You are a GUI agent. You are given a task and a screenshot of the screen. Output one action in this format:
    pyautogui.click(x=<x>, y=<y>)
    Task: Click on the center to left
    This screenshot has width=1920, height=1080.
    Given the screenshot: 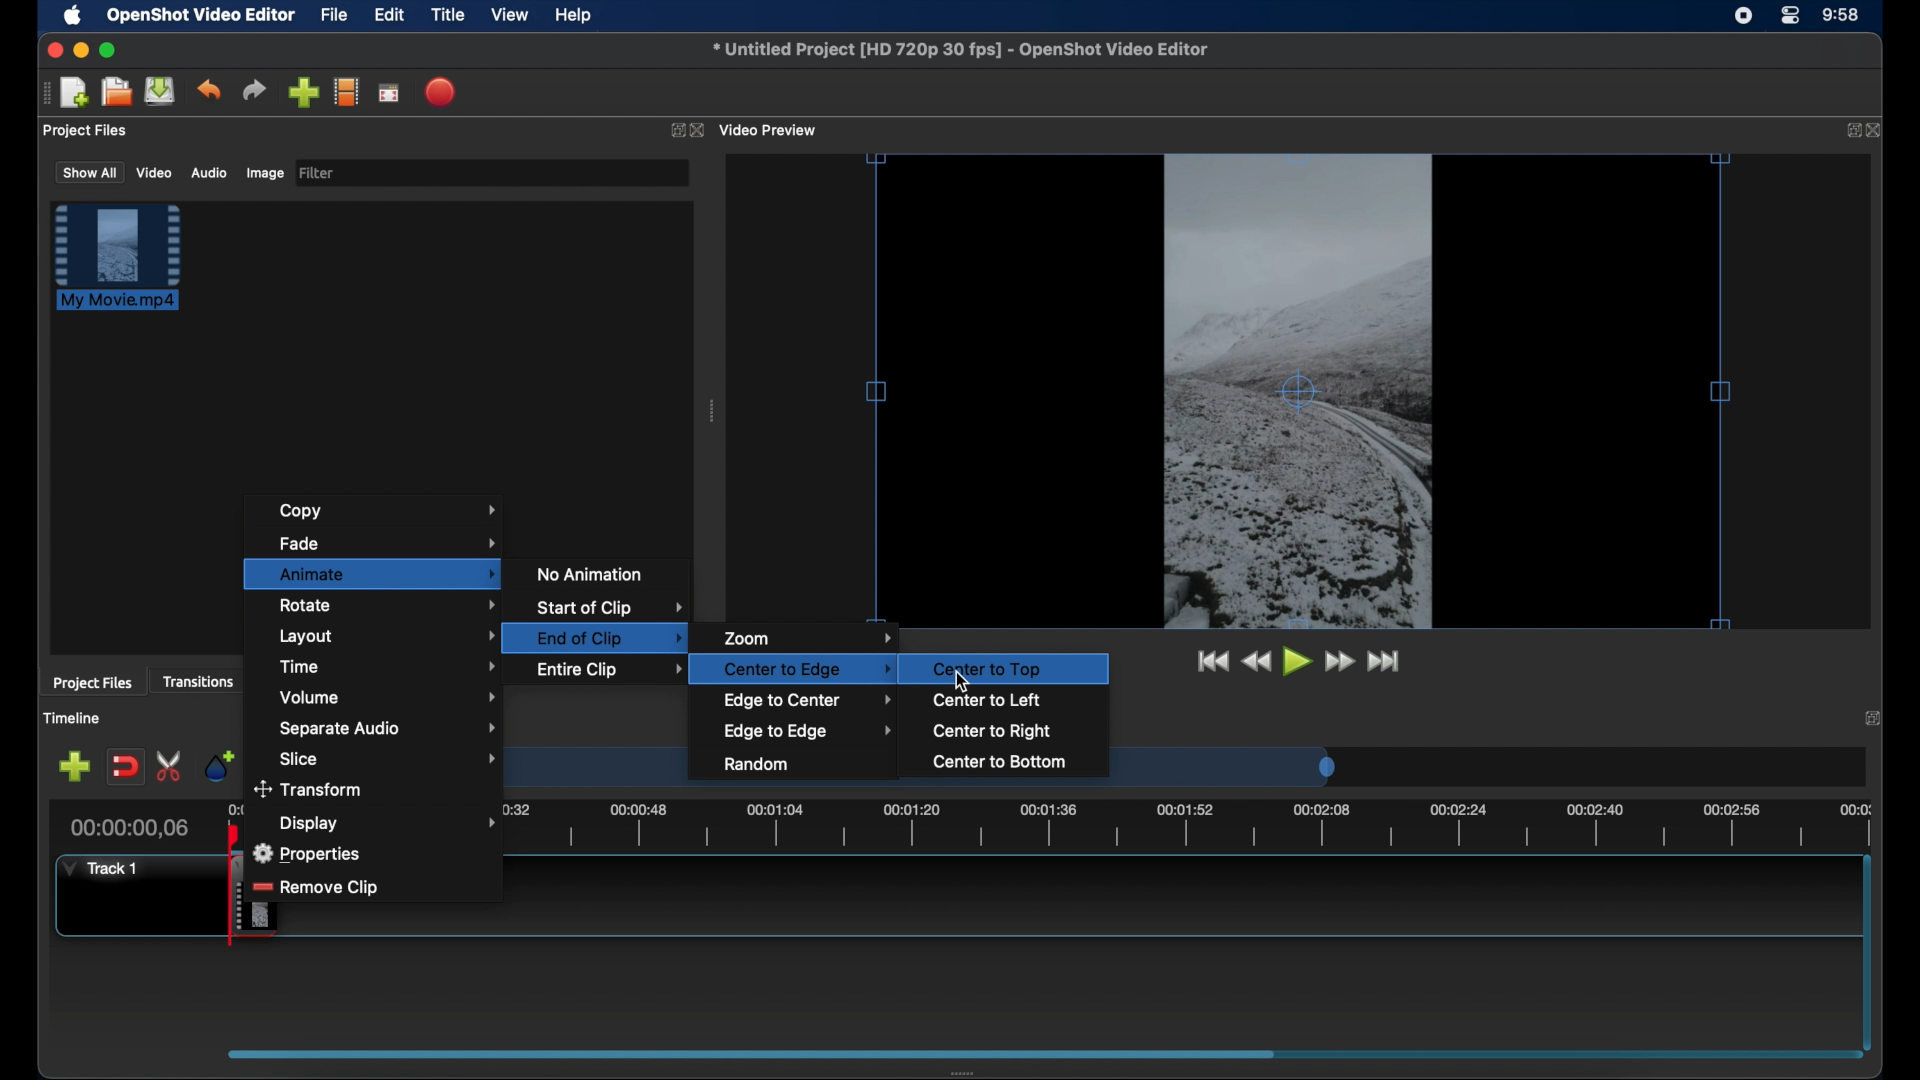 What is the action you would take?
    pyautogui.click(x=984, y=700)
    